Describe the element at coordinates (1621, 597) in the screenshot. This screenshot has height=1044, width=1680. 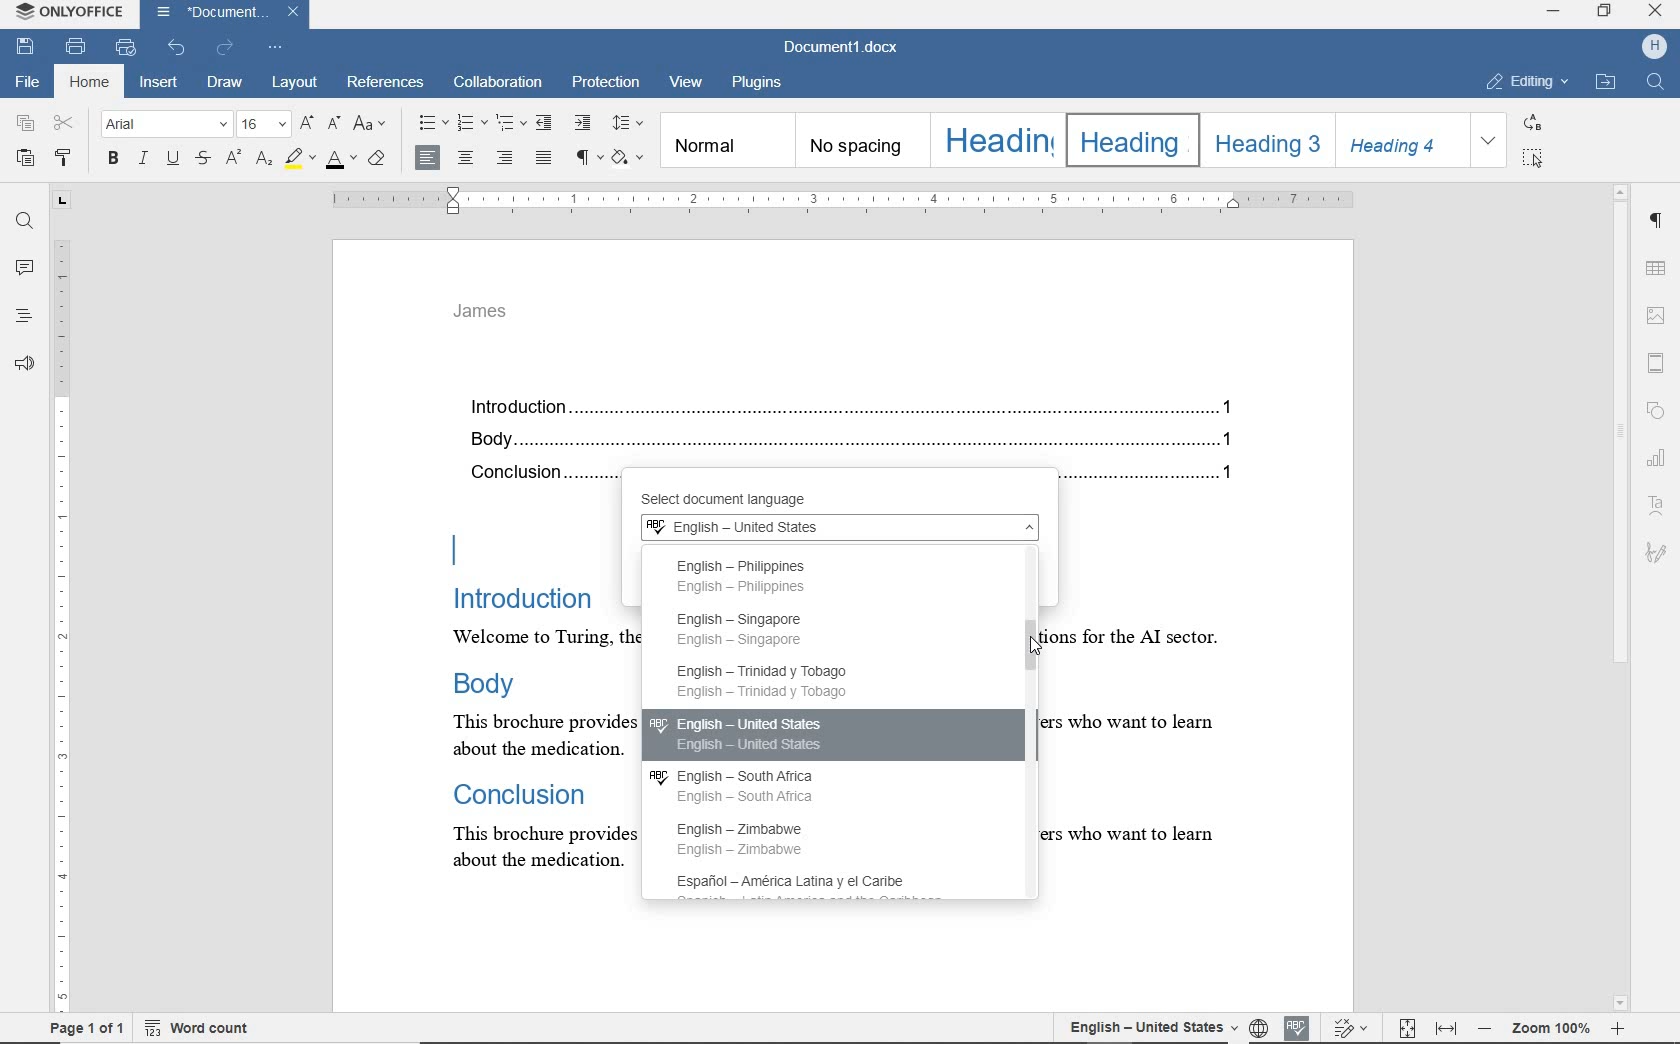
I see `scrollbar` at that location.